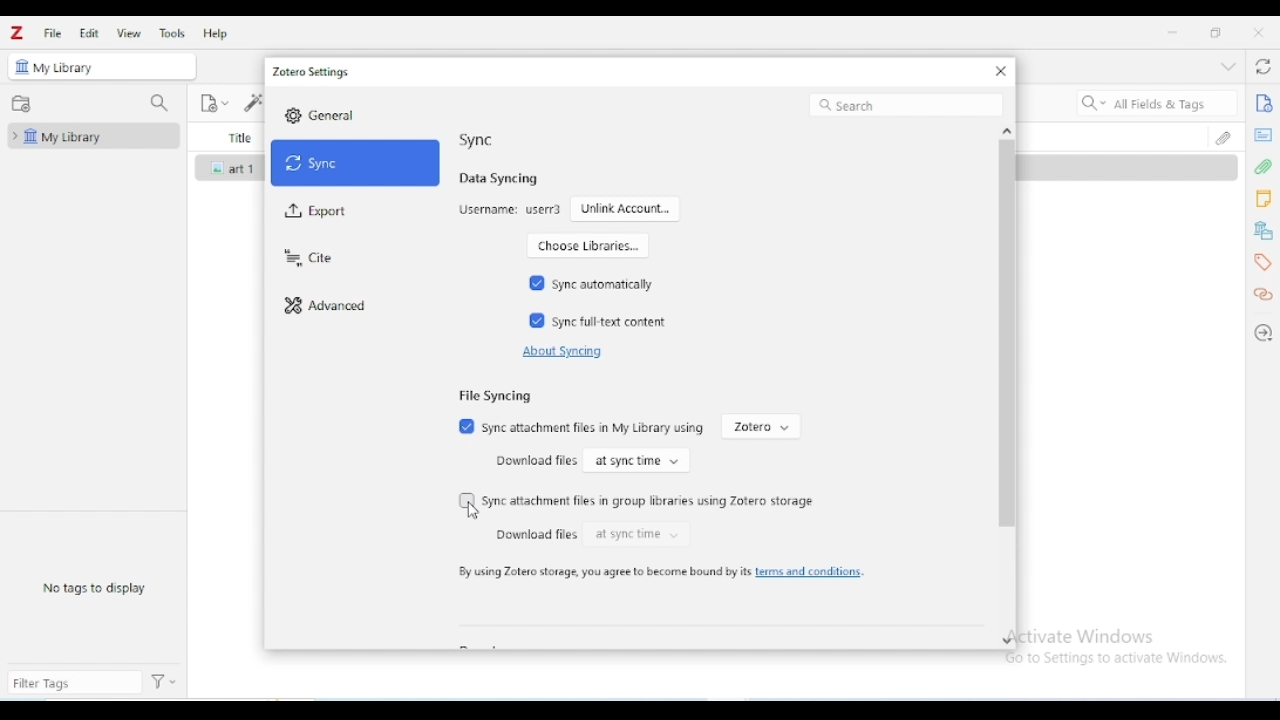 This screenshot has height=720, width=1280. What do you see at coordinates (1085, 635) in the screenshot?
I see `Activate Windows` at bounding box center [1085, 635].